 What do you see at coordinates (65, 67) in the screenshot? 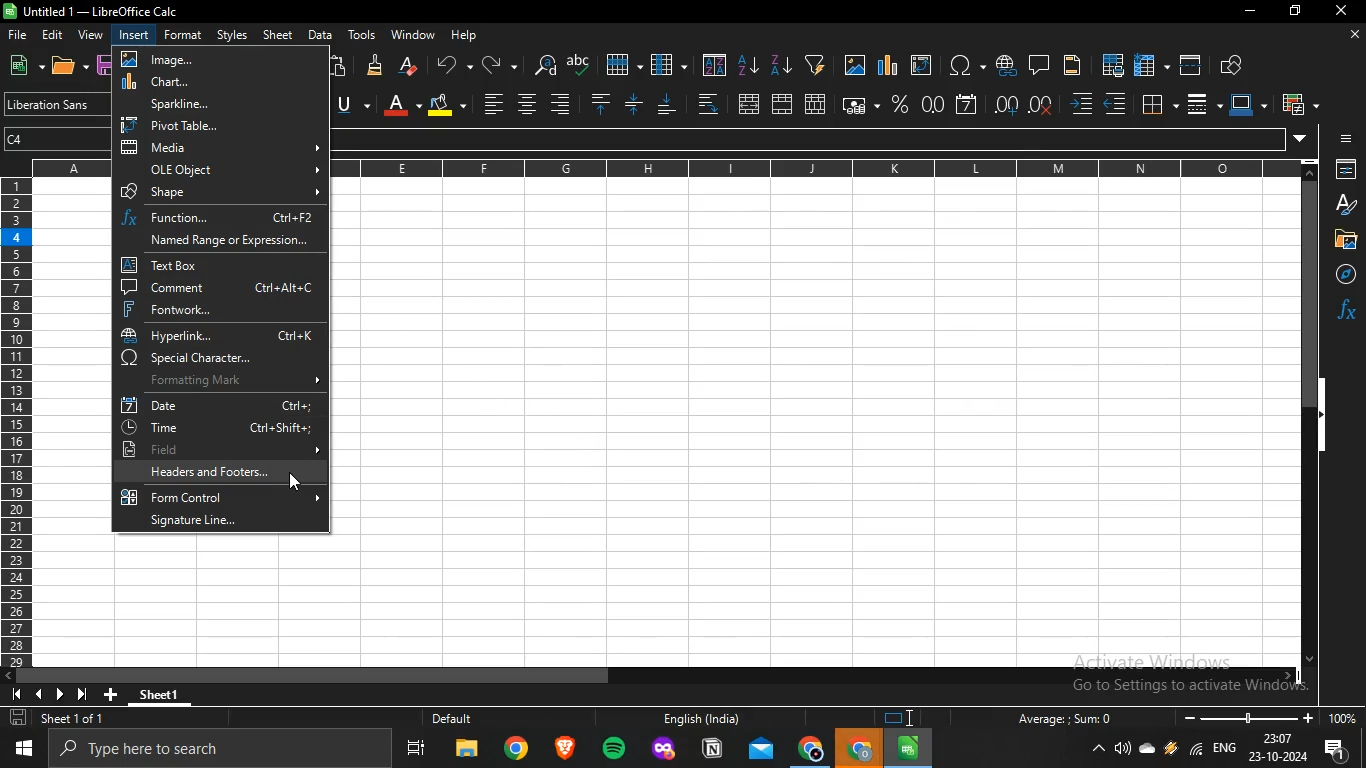
I see `open` at bounding box center [65, 67].